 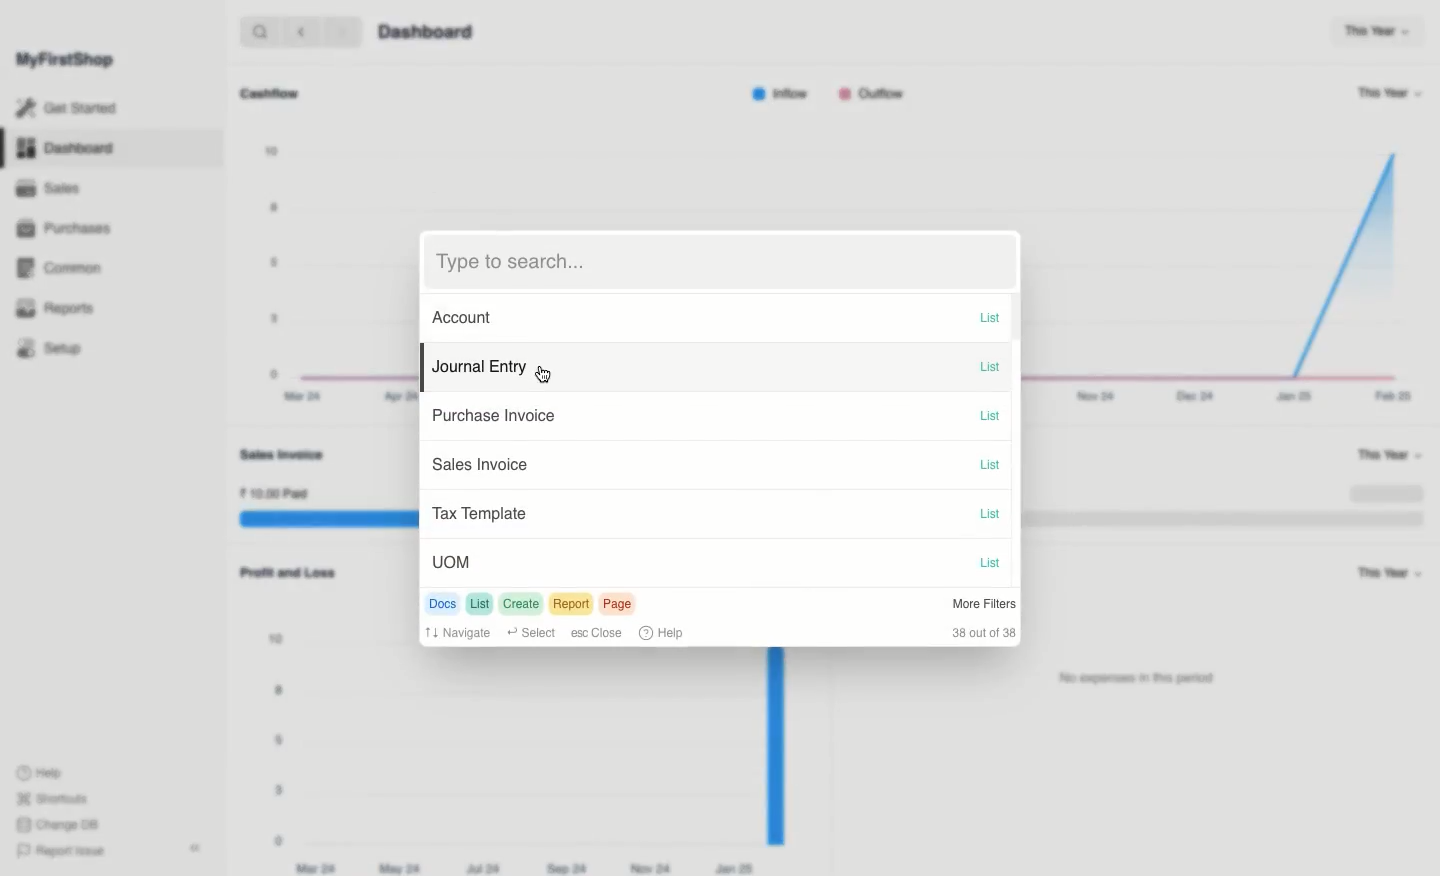 What do you see at coordinates (68, 109) in the screenshot?
I see `Get Started` at bounding box center [68, 109].